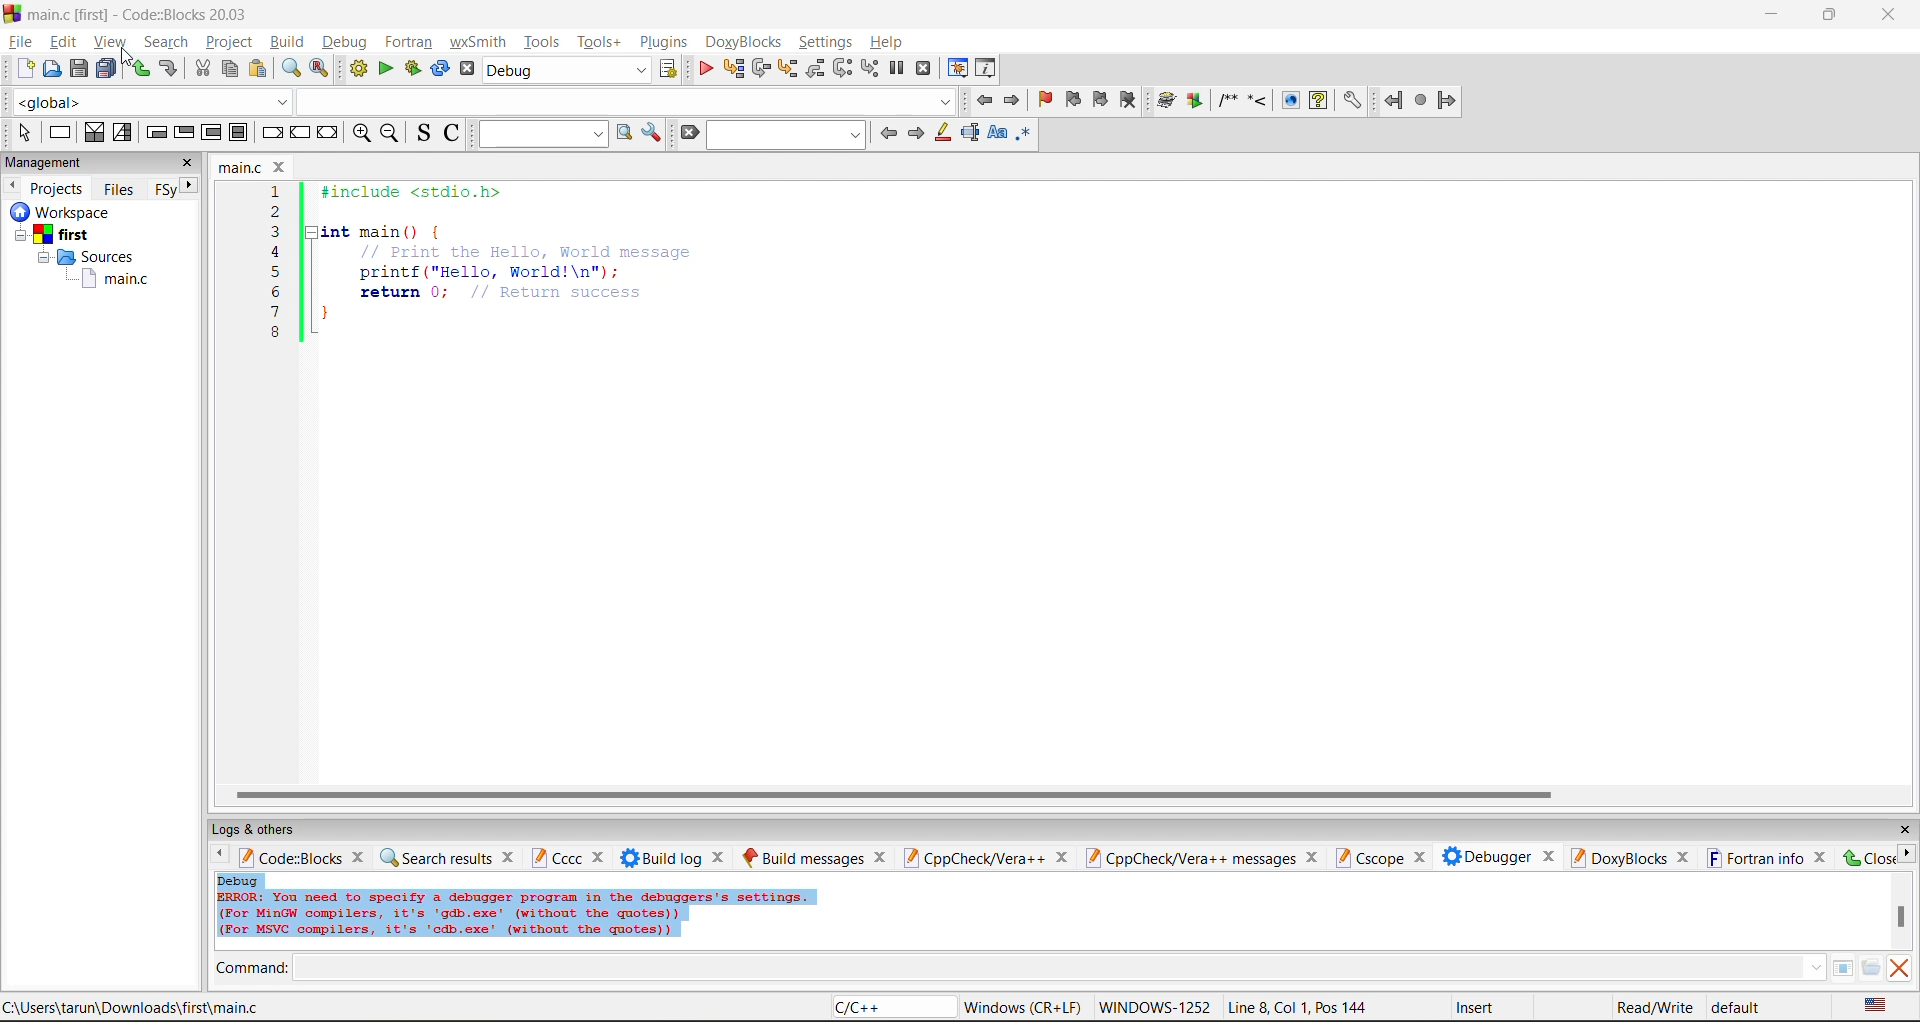 The height and width of the screenshot is (1022, 1920). Describe the element at coordinates (819, 68) in the screenshot. I see `step out` at that location.